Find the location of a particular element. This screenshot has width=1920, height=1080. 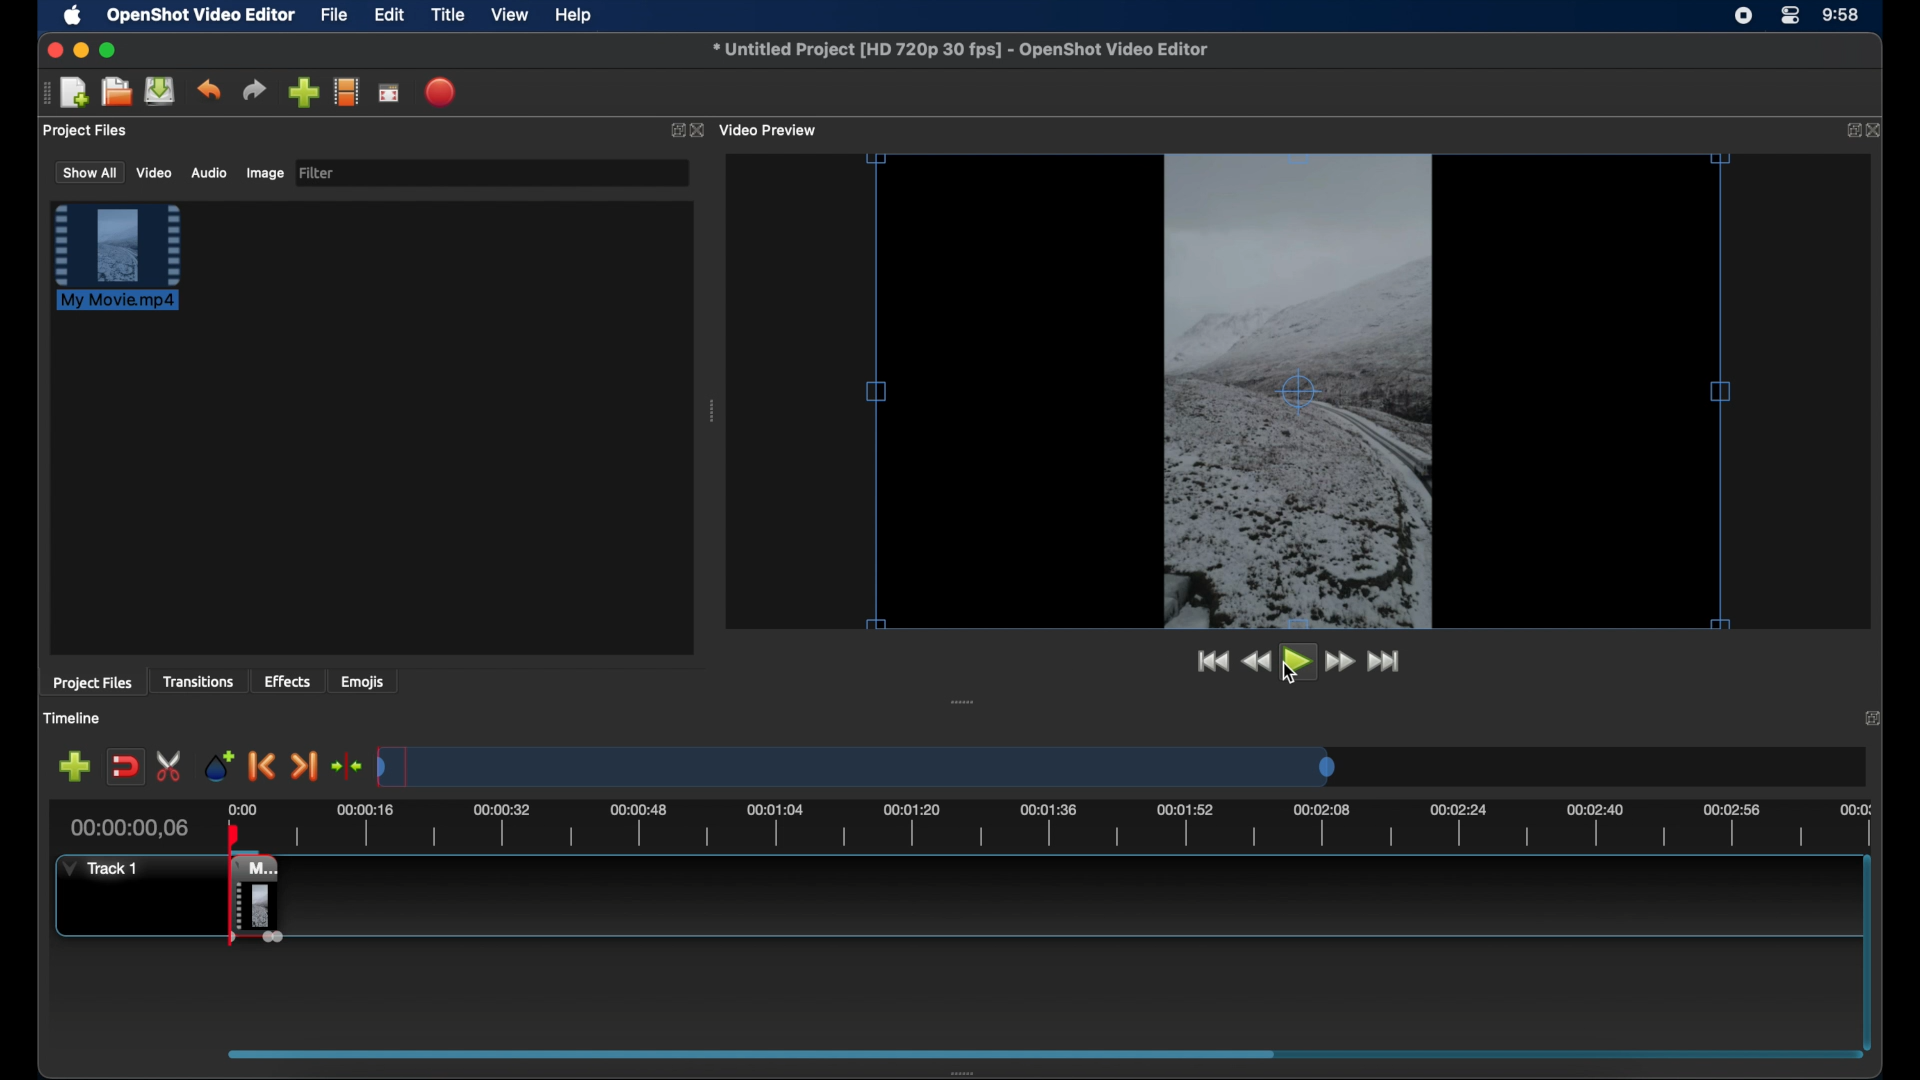

show all is located at coordinates (88, 171).